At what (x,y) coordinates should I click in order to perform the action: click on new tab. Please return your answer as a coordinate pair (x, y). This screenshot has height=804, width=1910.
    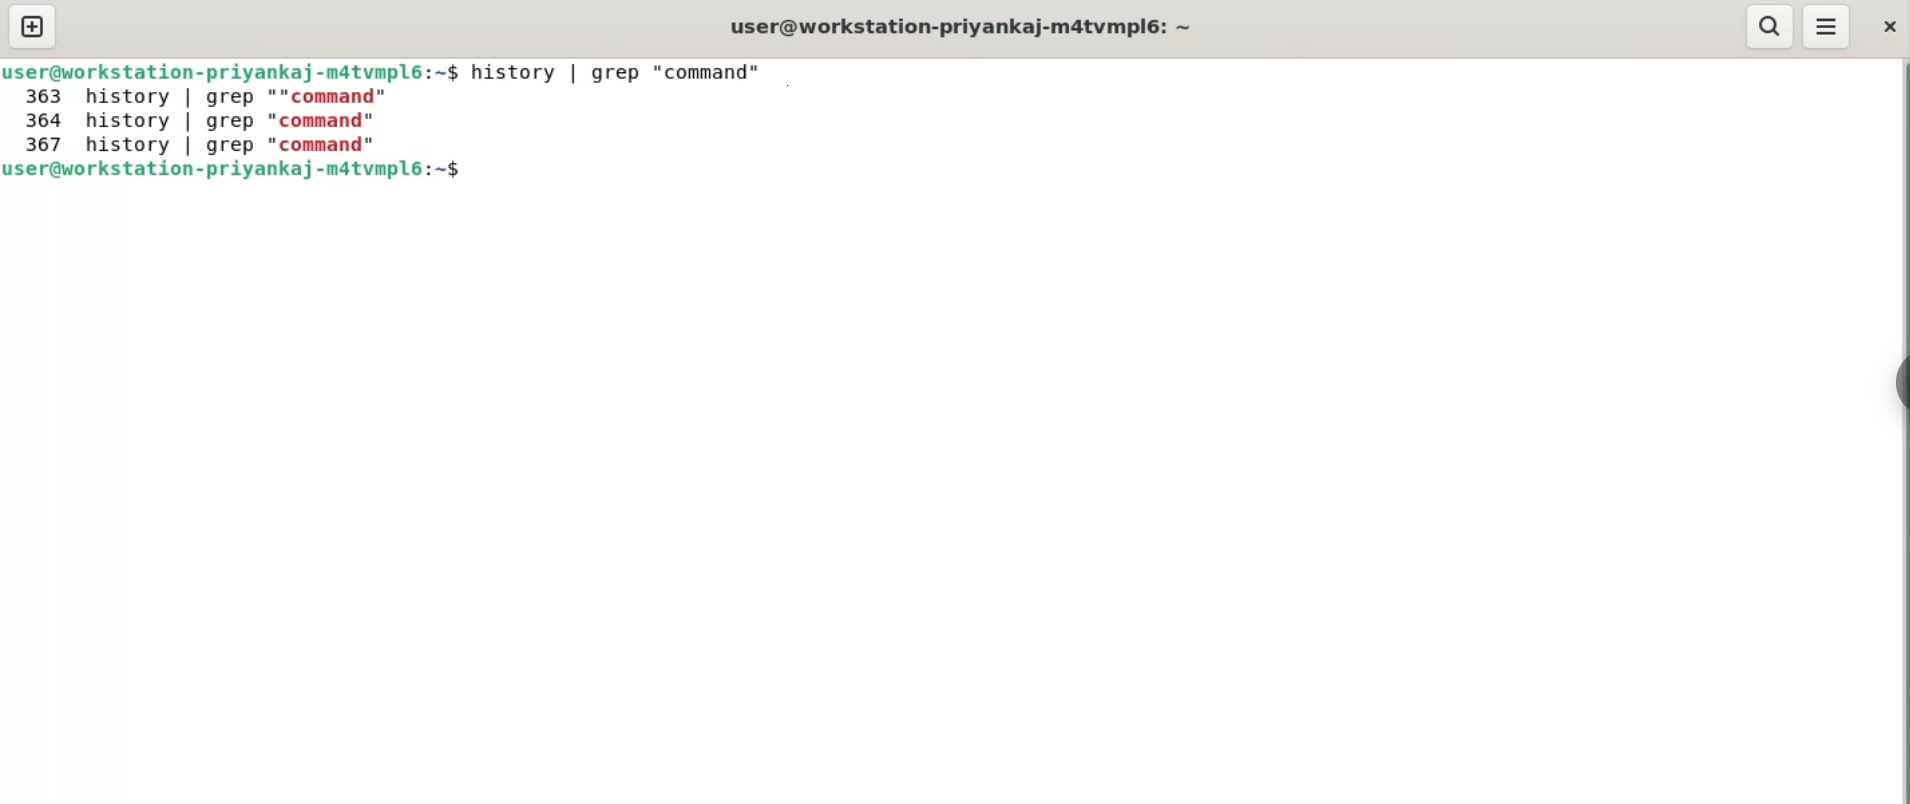
    Looking at the image, I should click on (29, 24).